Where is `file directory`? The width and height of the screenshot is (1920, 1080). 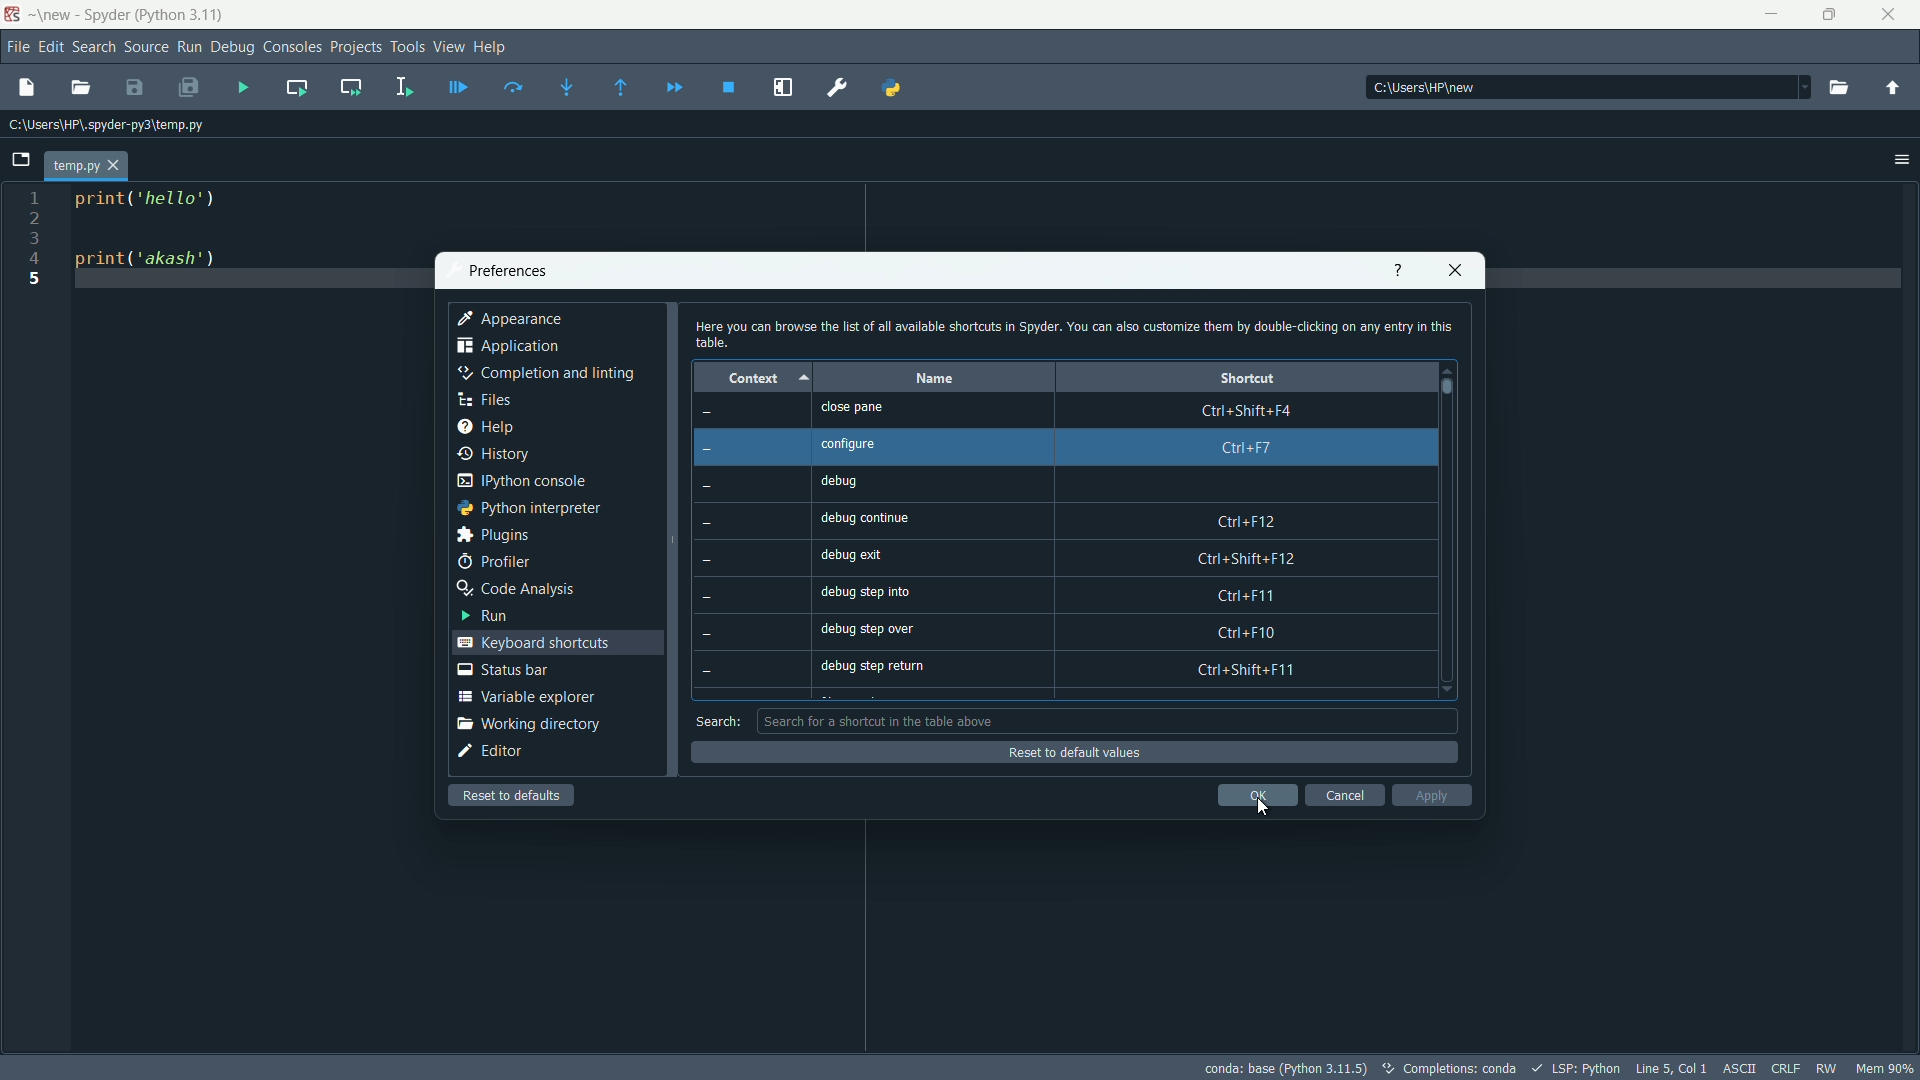
file directory is located at coordinates (104, 124).